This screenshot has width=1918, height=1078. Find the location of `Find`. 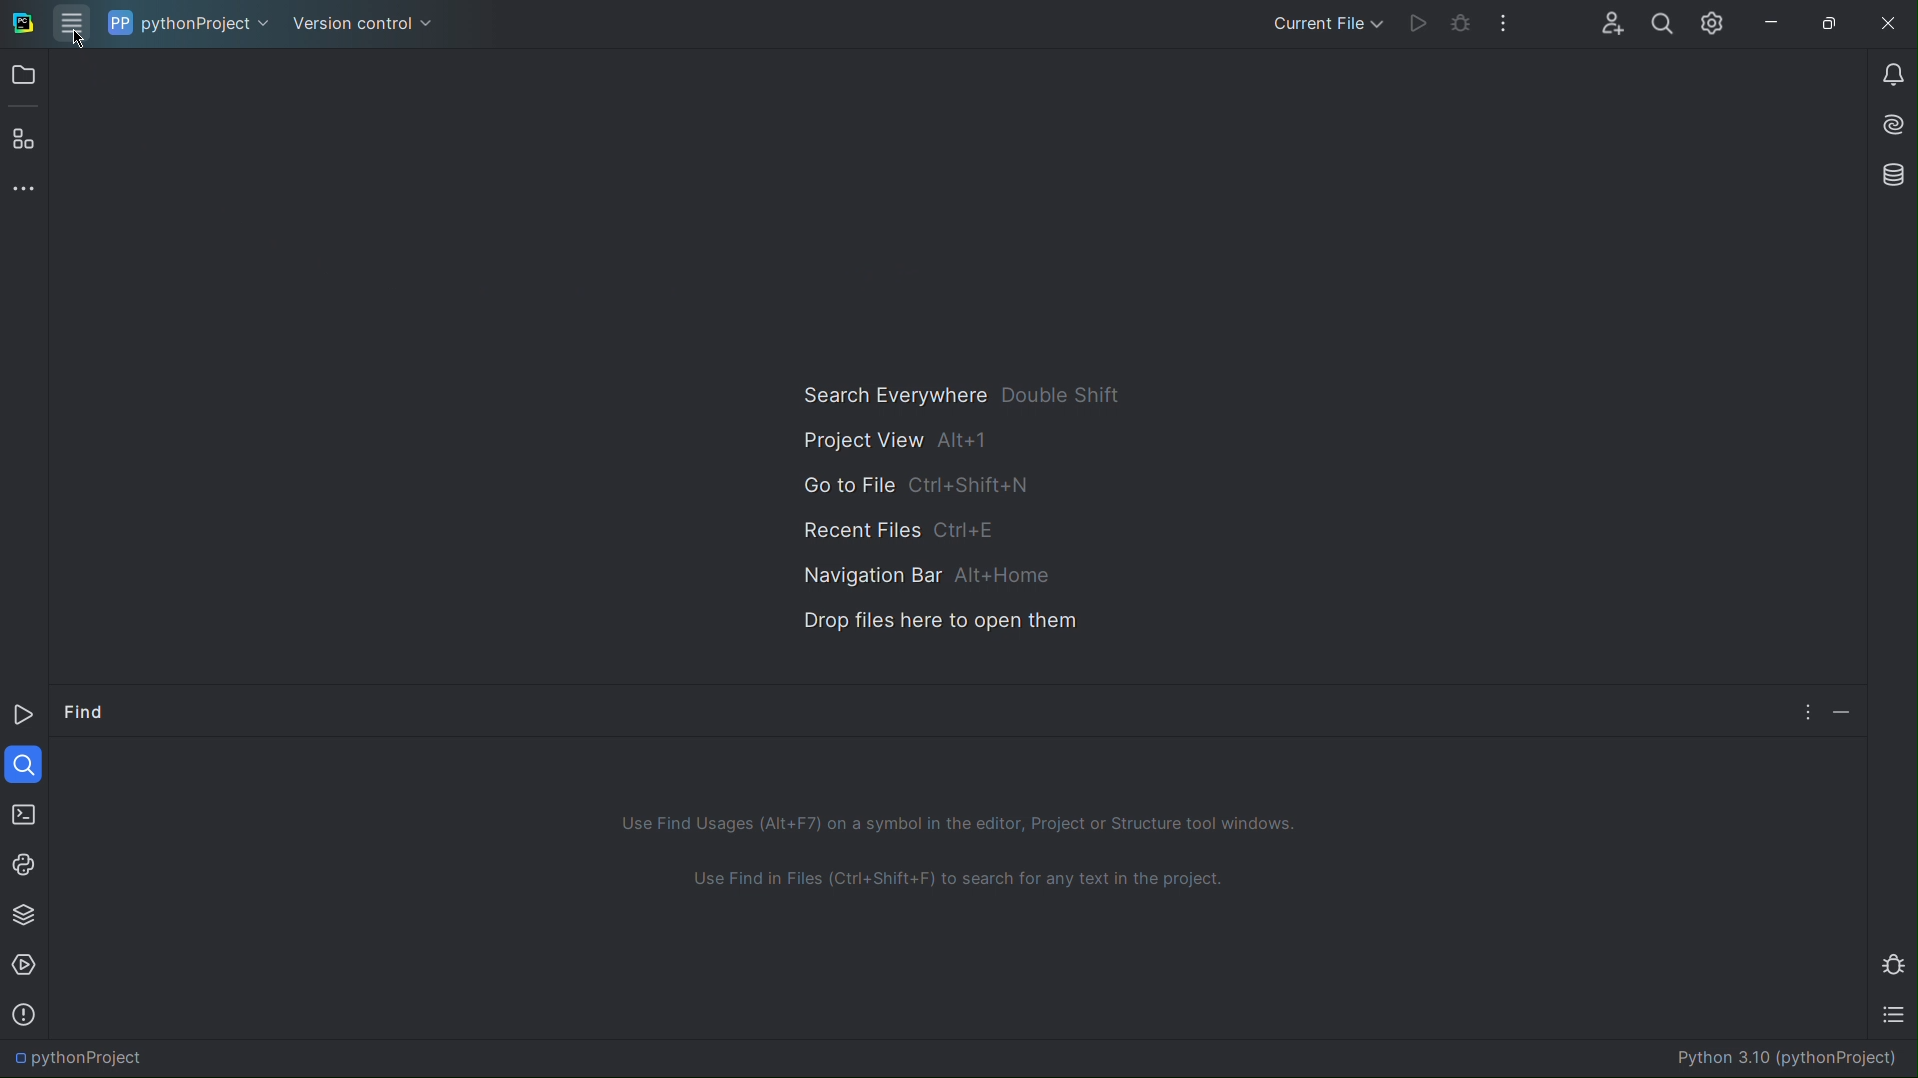

Find is located at coordinates (86, 715).